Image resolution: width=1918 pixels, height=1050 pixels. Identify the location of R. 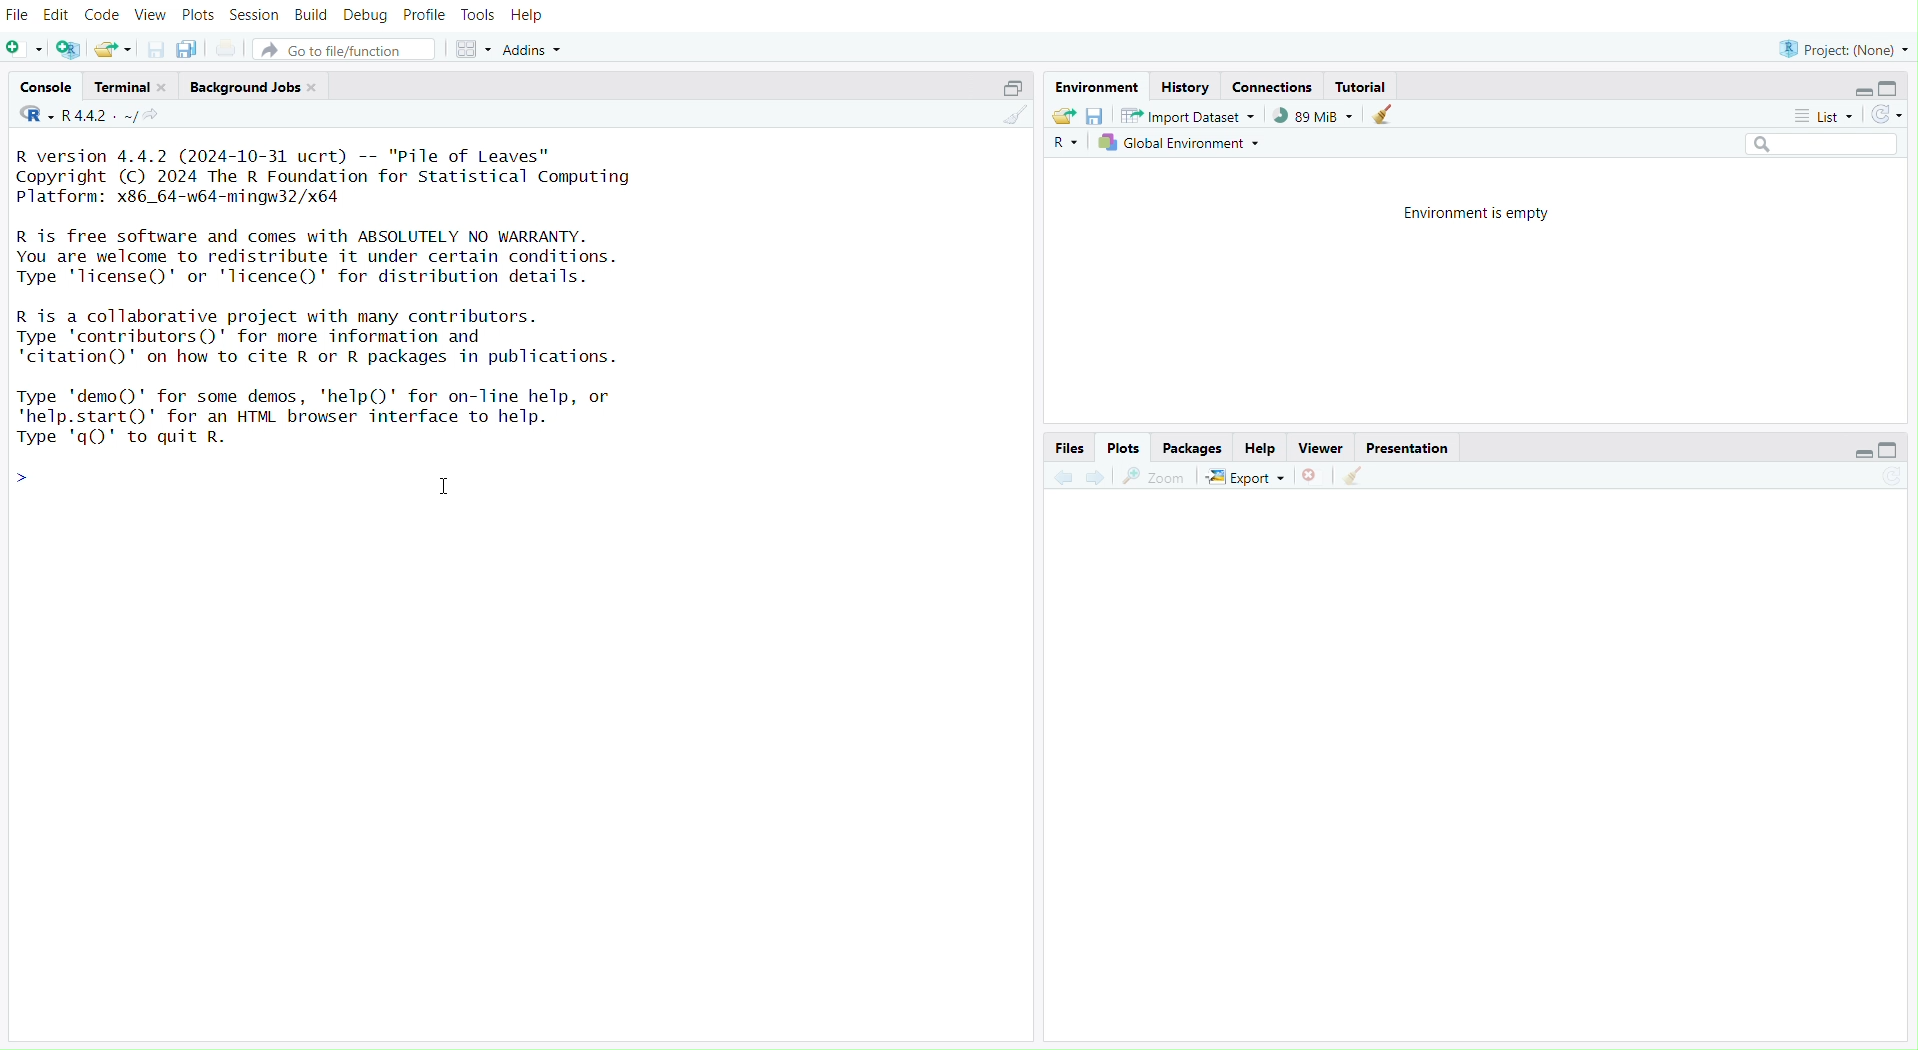
(29, 116).